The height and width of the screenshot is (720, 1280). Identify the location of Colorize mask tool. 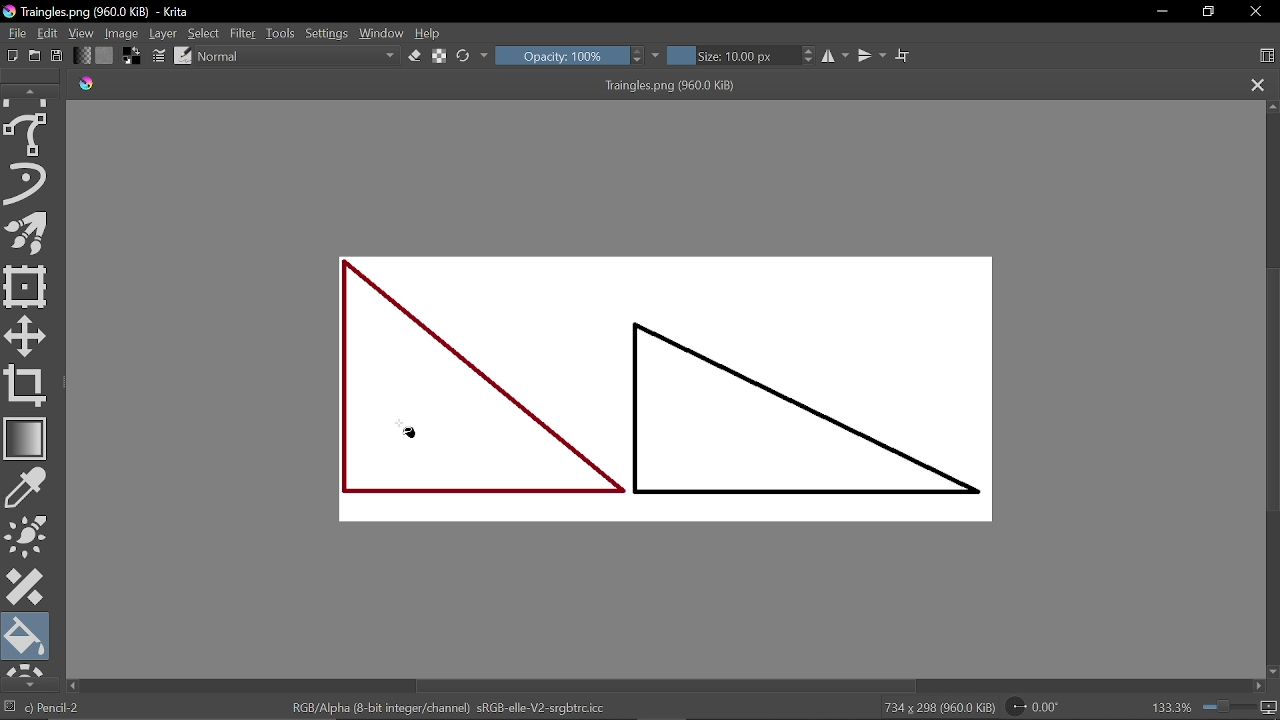
(28, 536).